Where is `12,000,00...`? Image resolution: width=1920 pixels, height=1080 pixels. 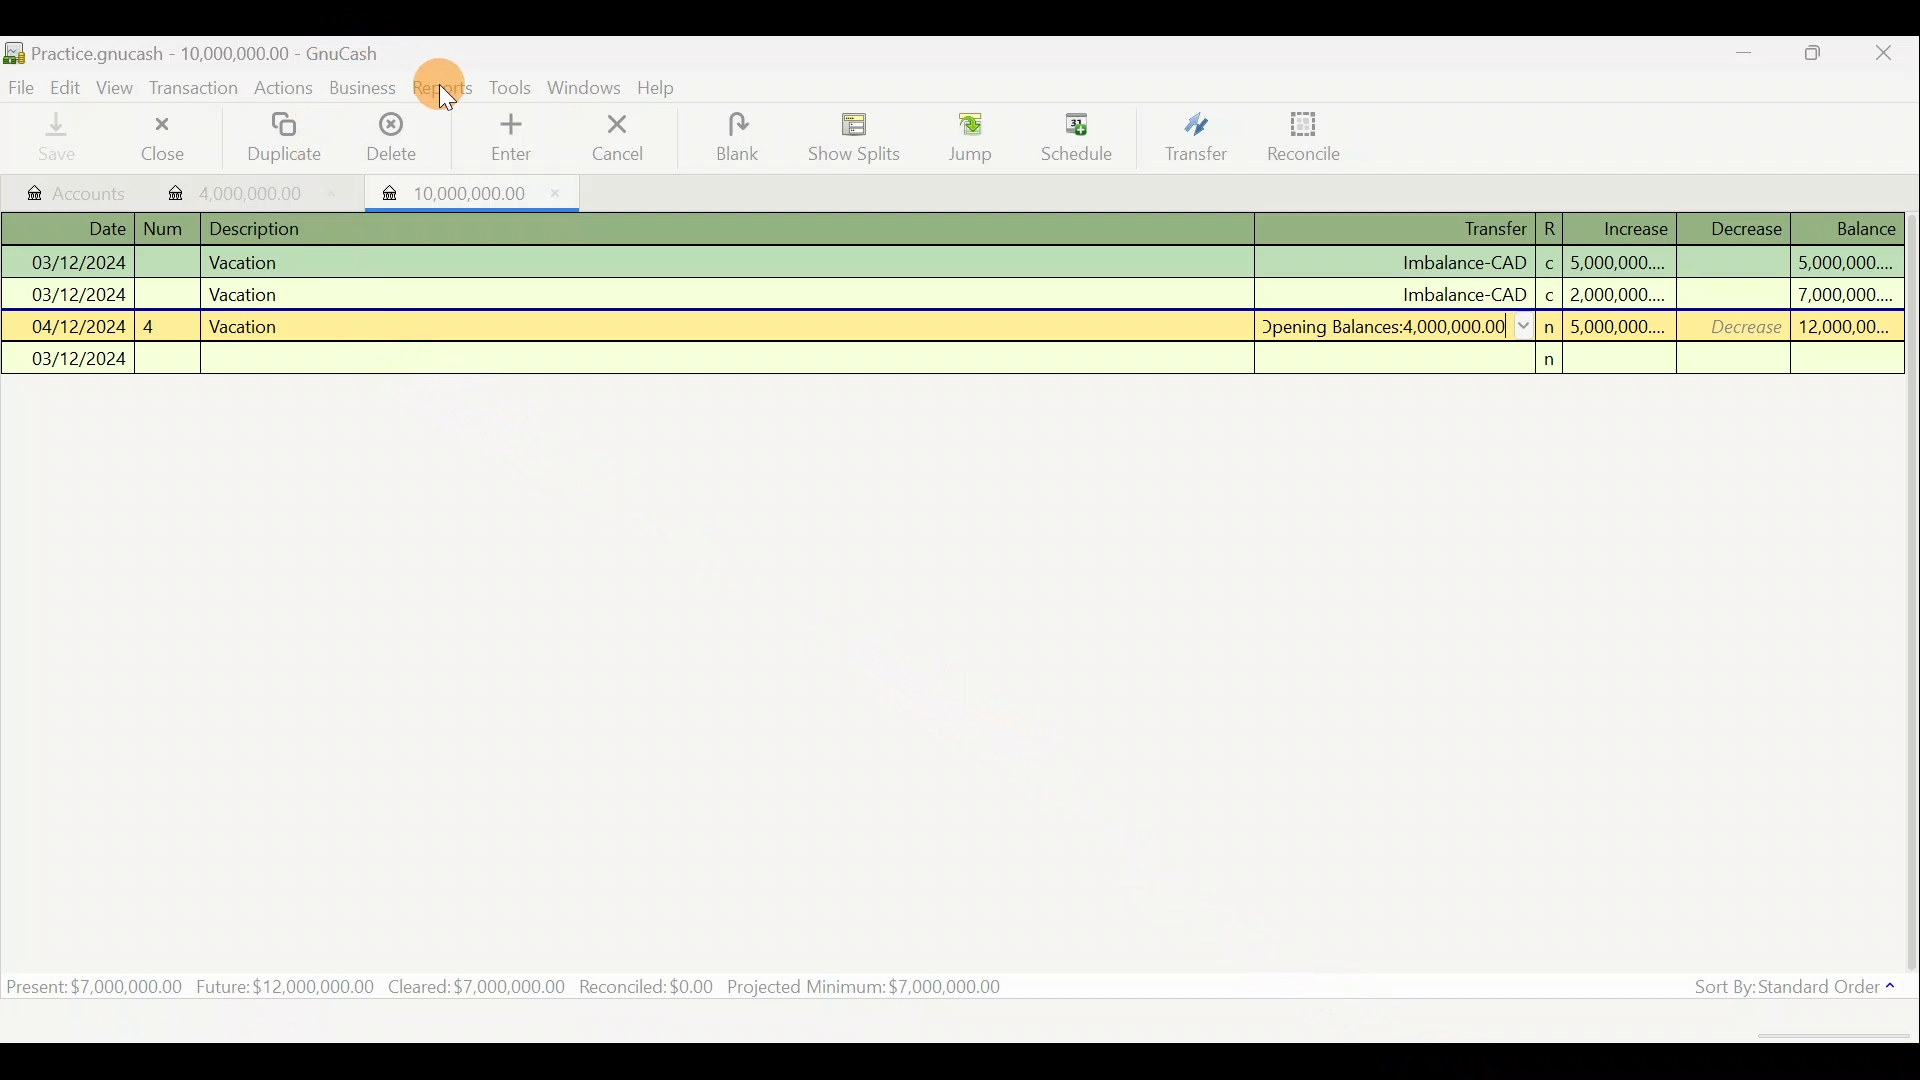 12,000,00... is located at coordinates (1845, 327).